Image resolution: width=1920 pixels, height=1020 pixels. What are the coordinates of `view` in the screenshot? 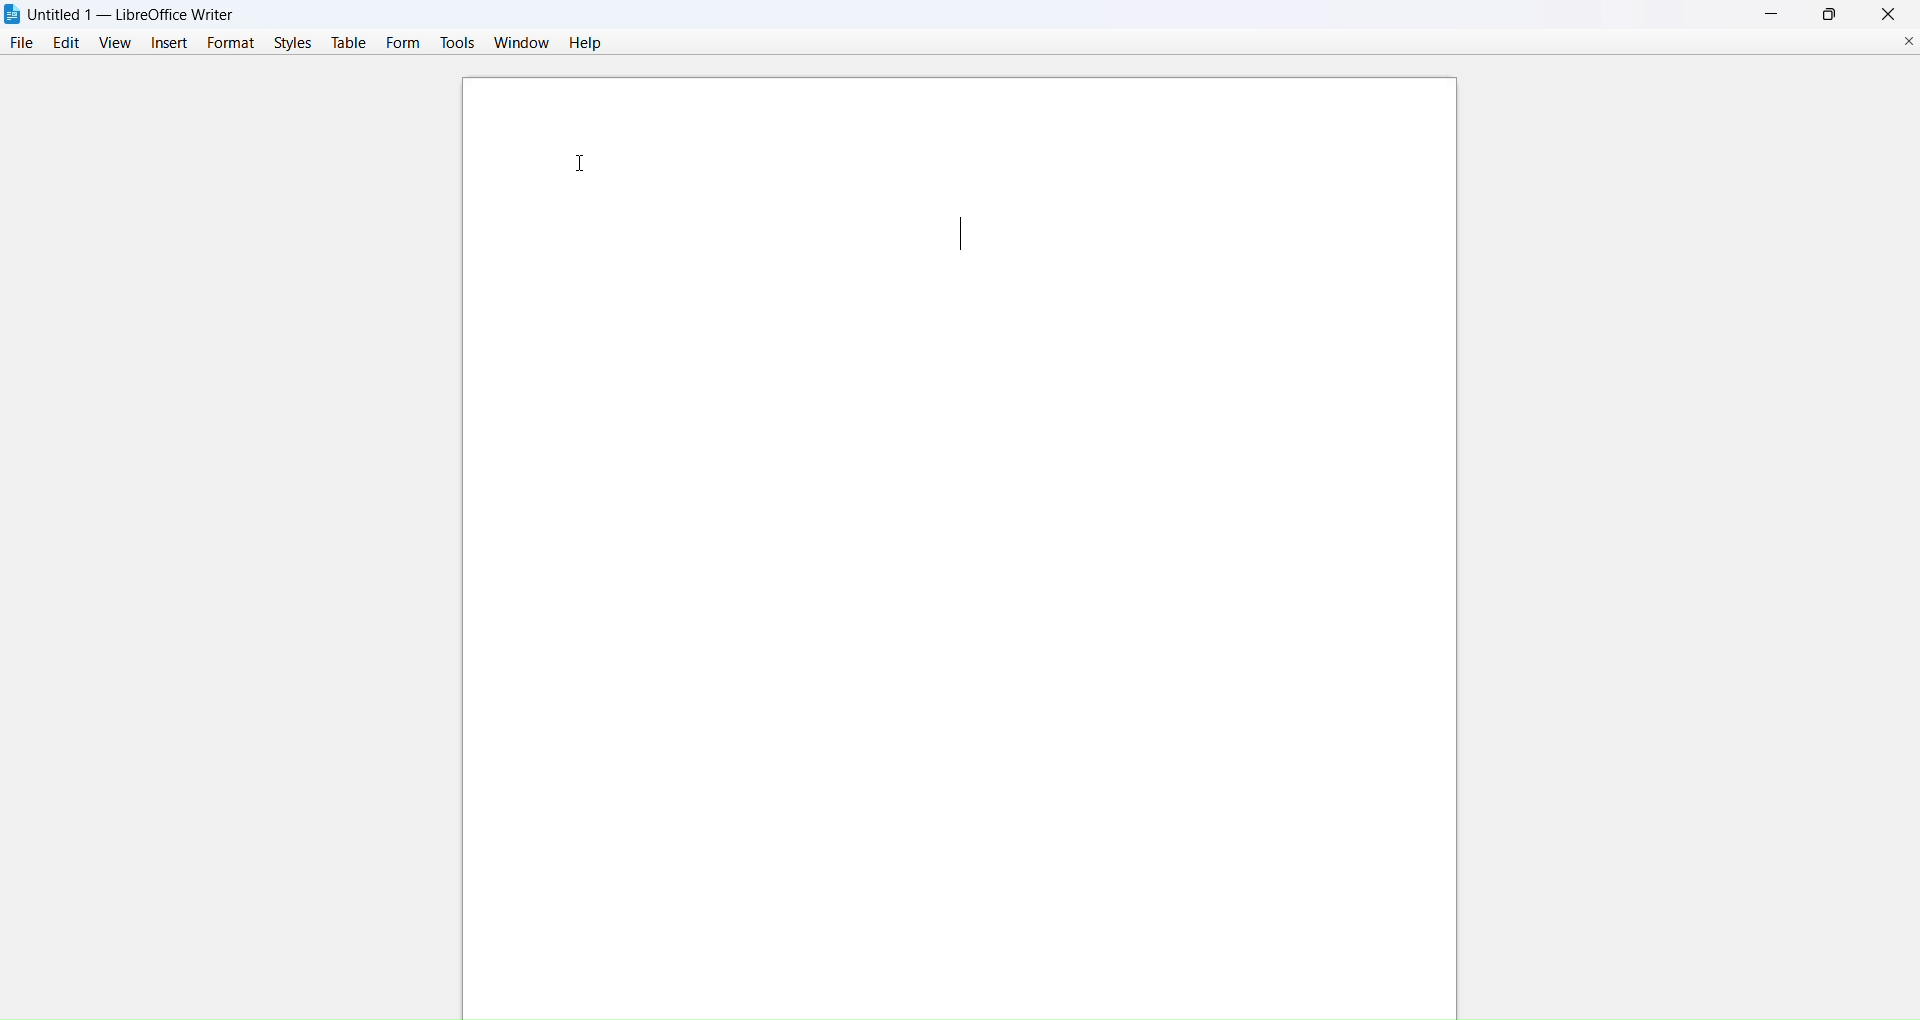 It's located at (118, 42).